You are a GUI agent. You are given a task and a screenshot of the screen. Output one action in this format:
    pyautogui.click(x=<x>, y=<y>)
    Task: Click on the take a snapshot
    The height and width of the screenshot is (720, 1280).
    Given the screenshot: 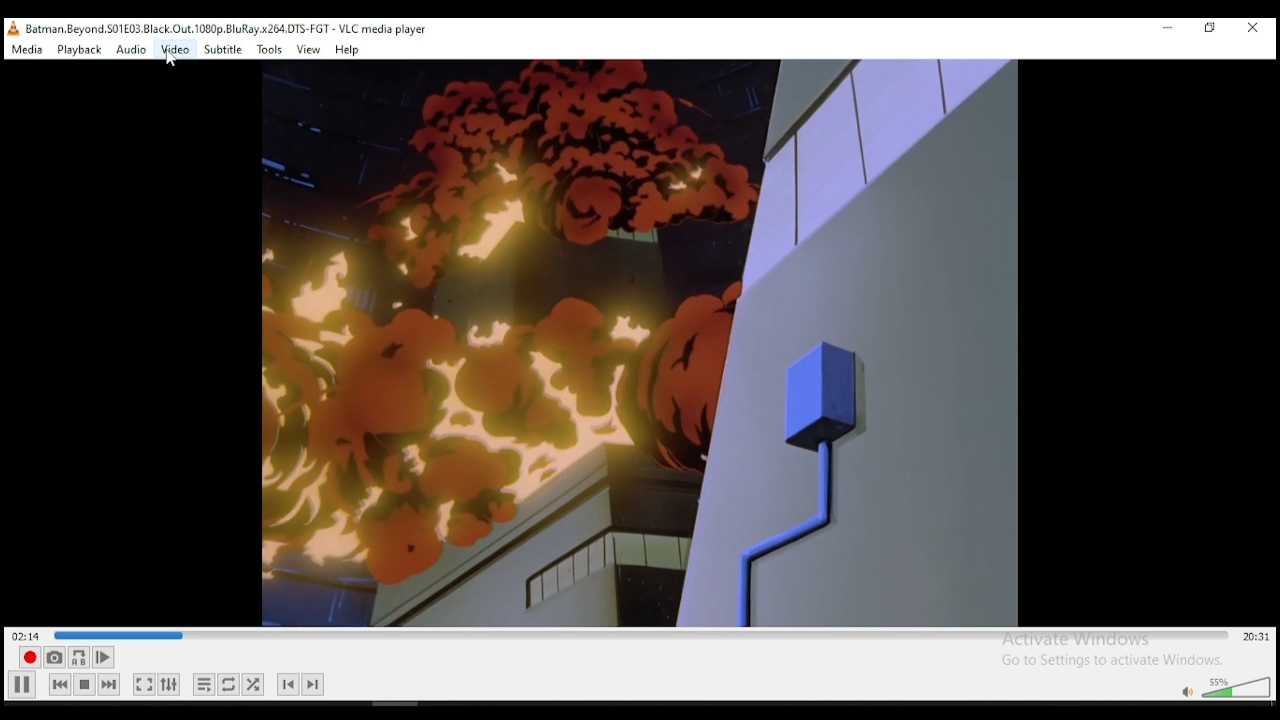 What is the action you would take?
    pyautogui.click(x=54, y=657)
    